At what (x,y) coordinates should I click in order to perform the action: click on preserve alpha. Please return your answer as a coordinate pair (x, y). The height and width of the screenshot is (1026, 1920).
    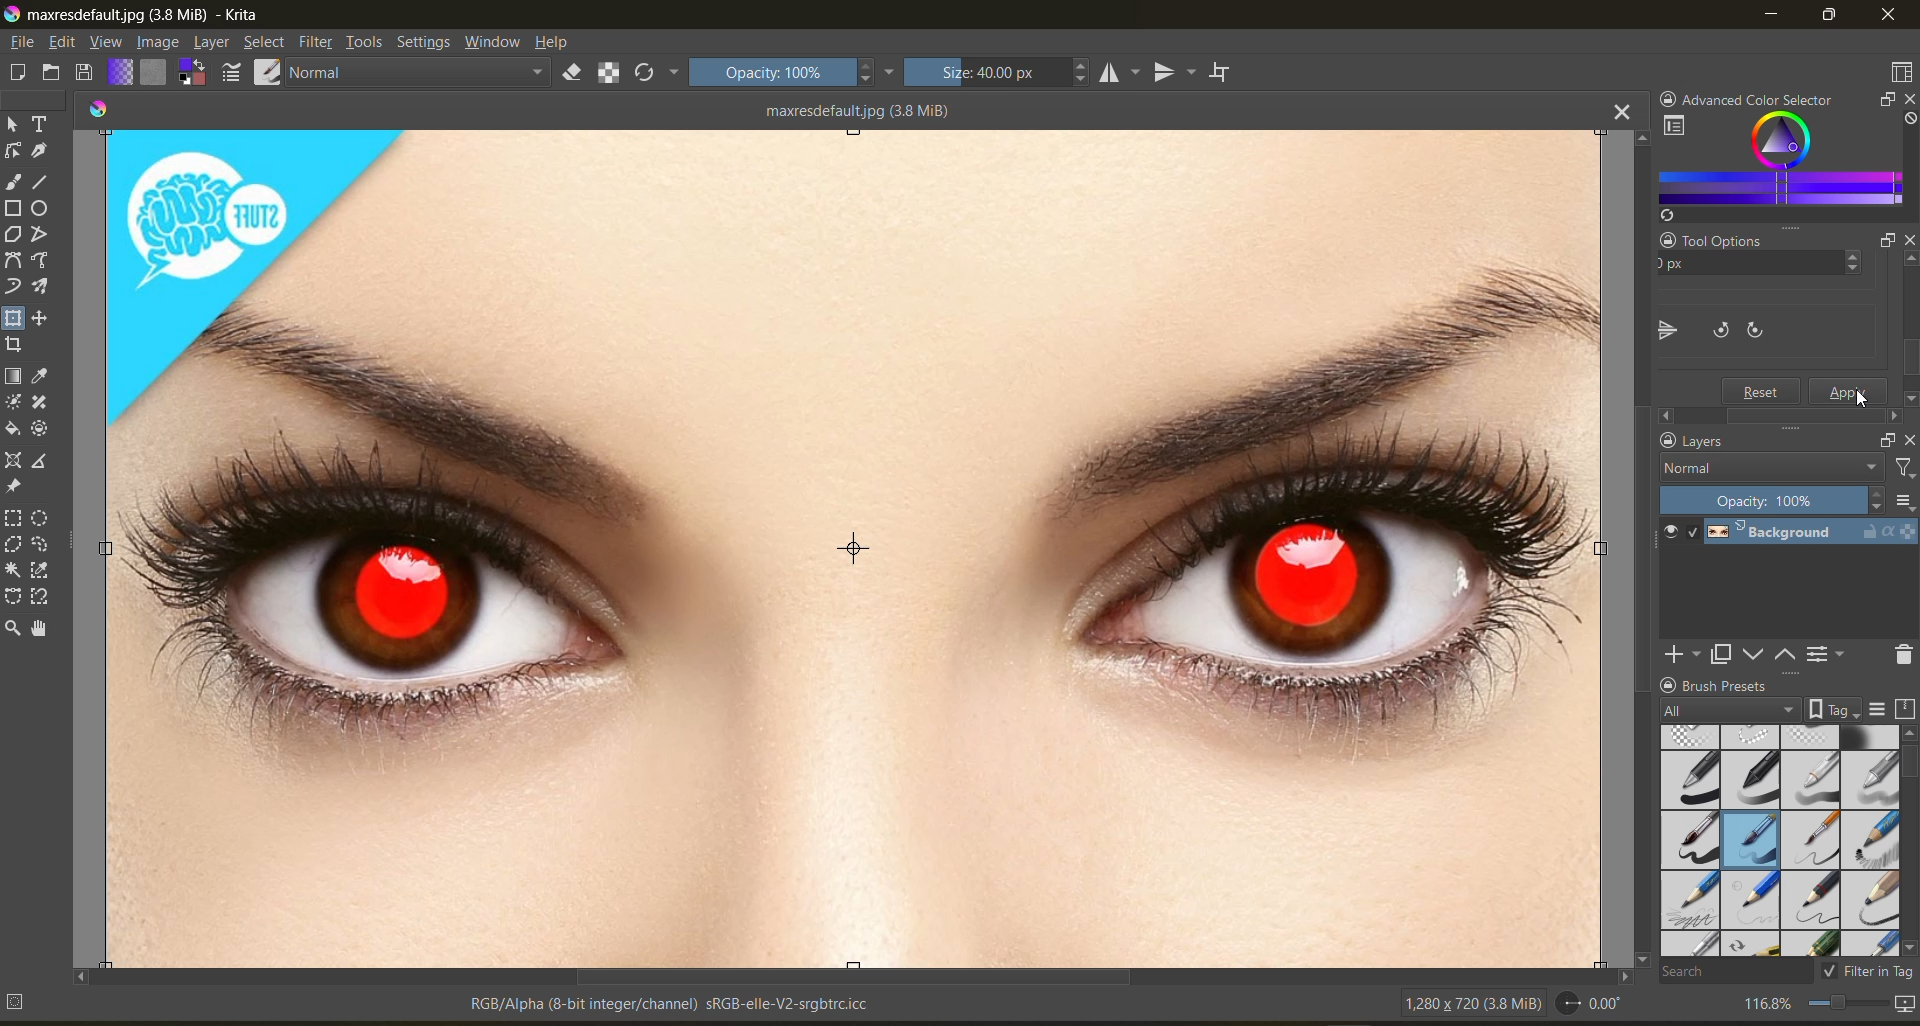
    Looking at the image, I should click on (611, 73).